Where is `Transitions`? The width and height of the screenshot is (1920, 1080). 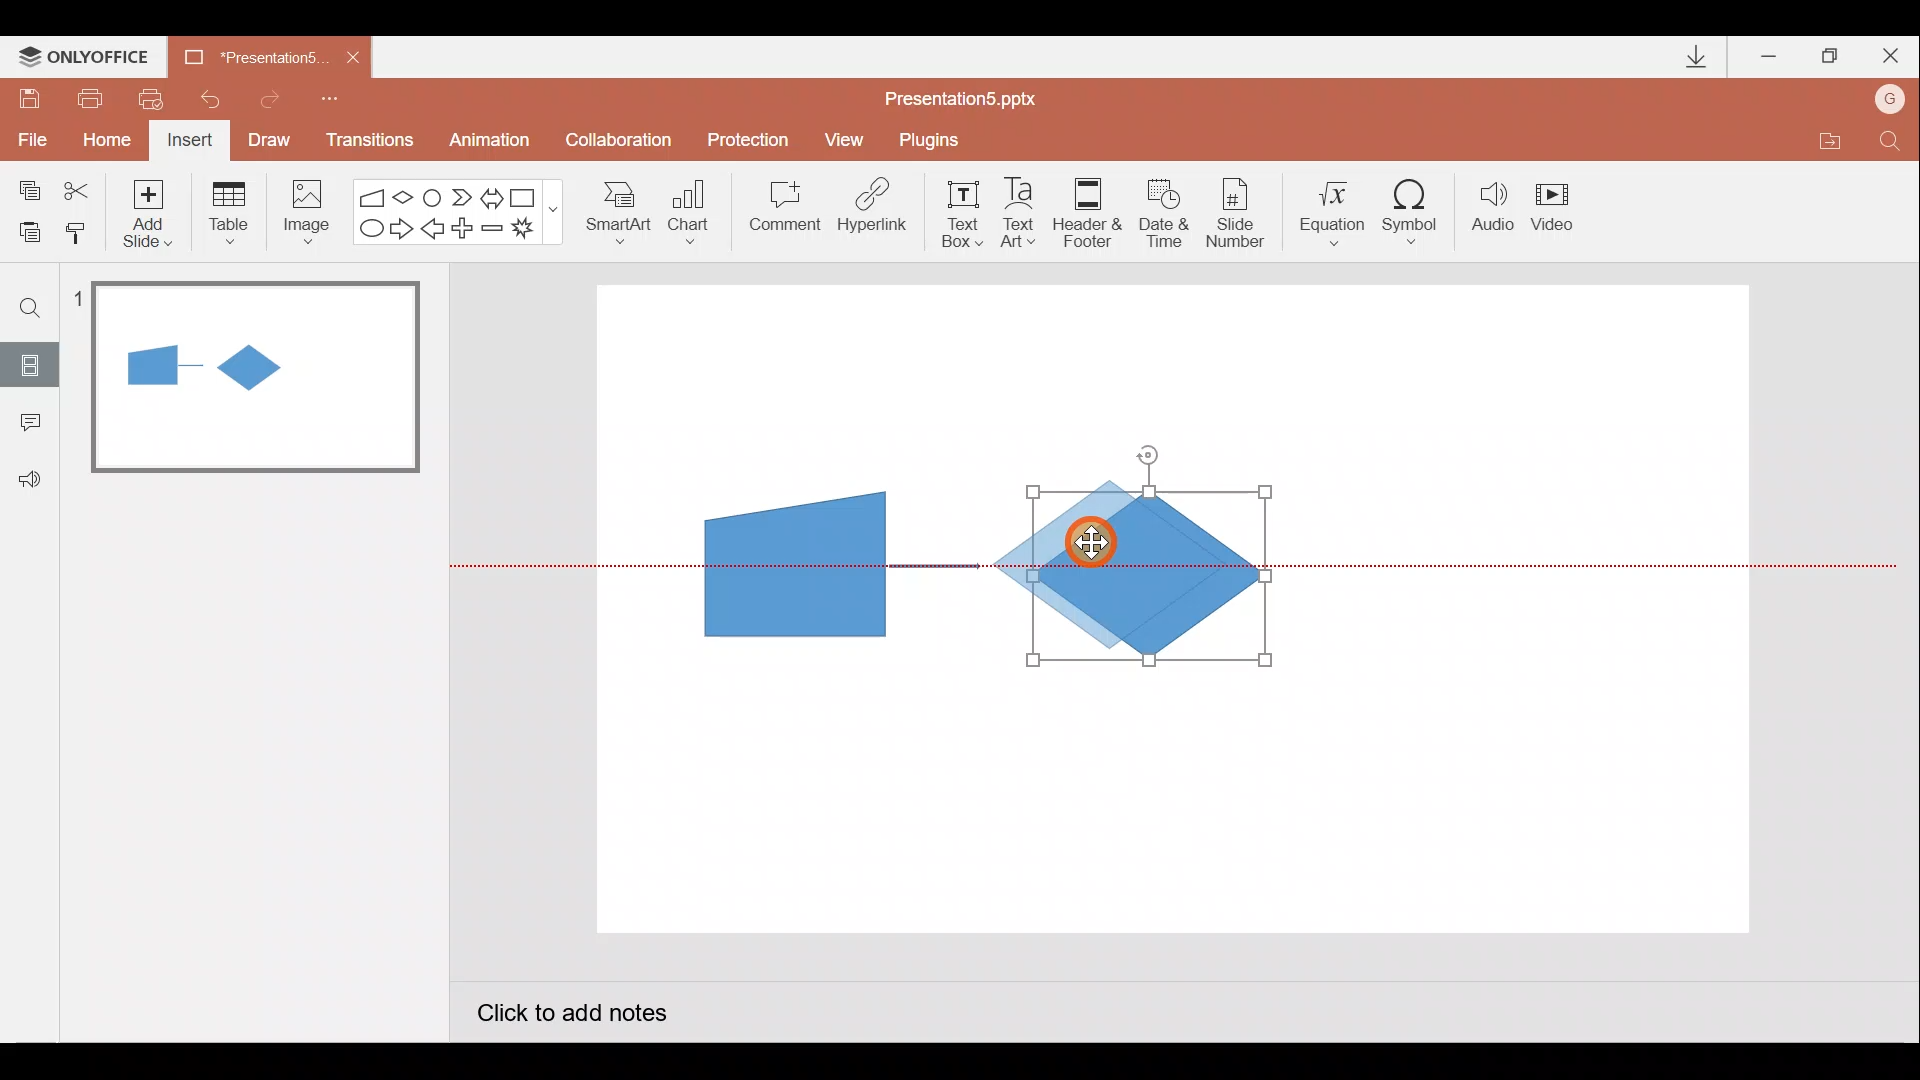 Transitions is located at coordinates (366, 142).